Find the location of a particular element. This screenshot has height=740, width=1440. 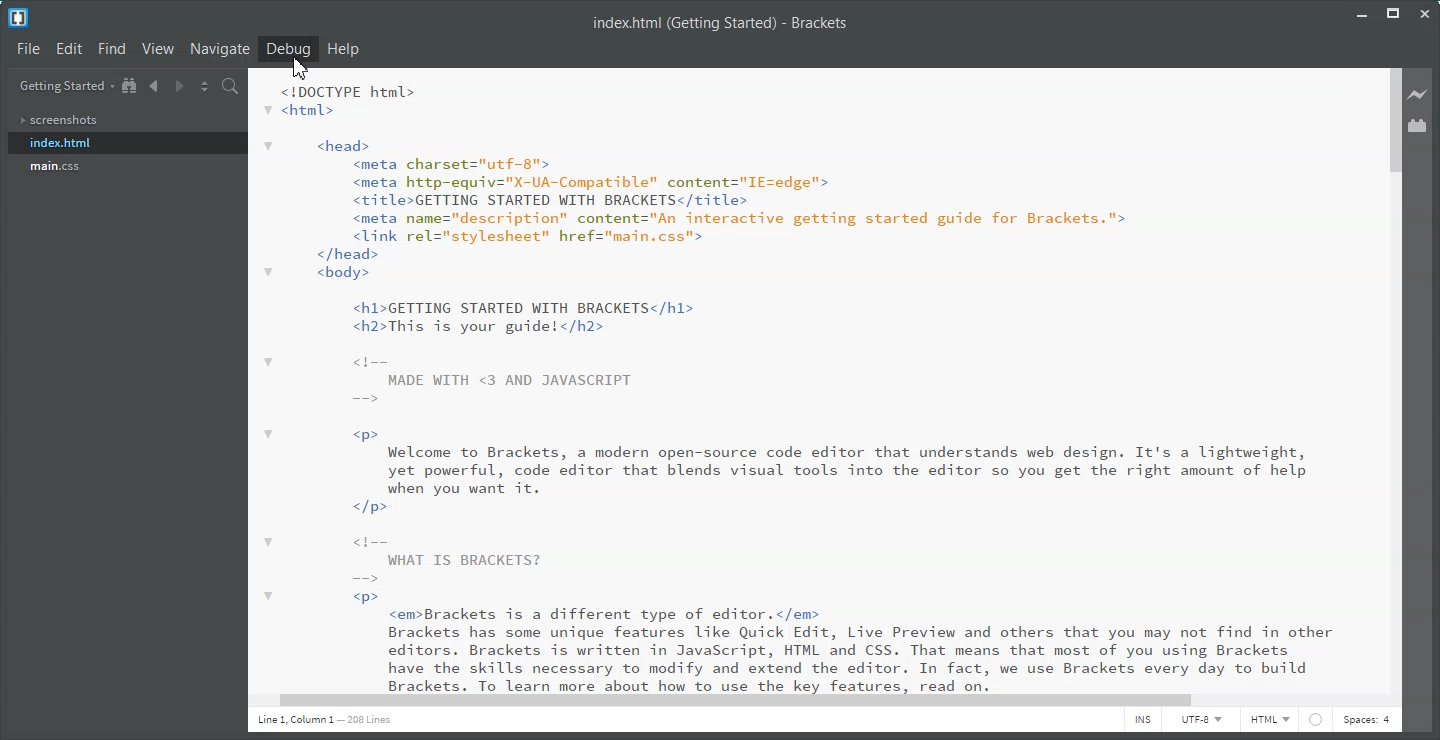

index.html is located at coordinates (124, 142).